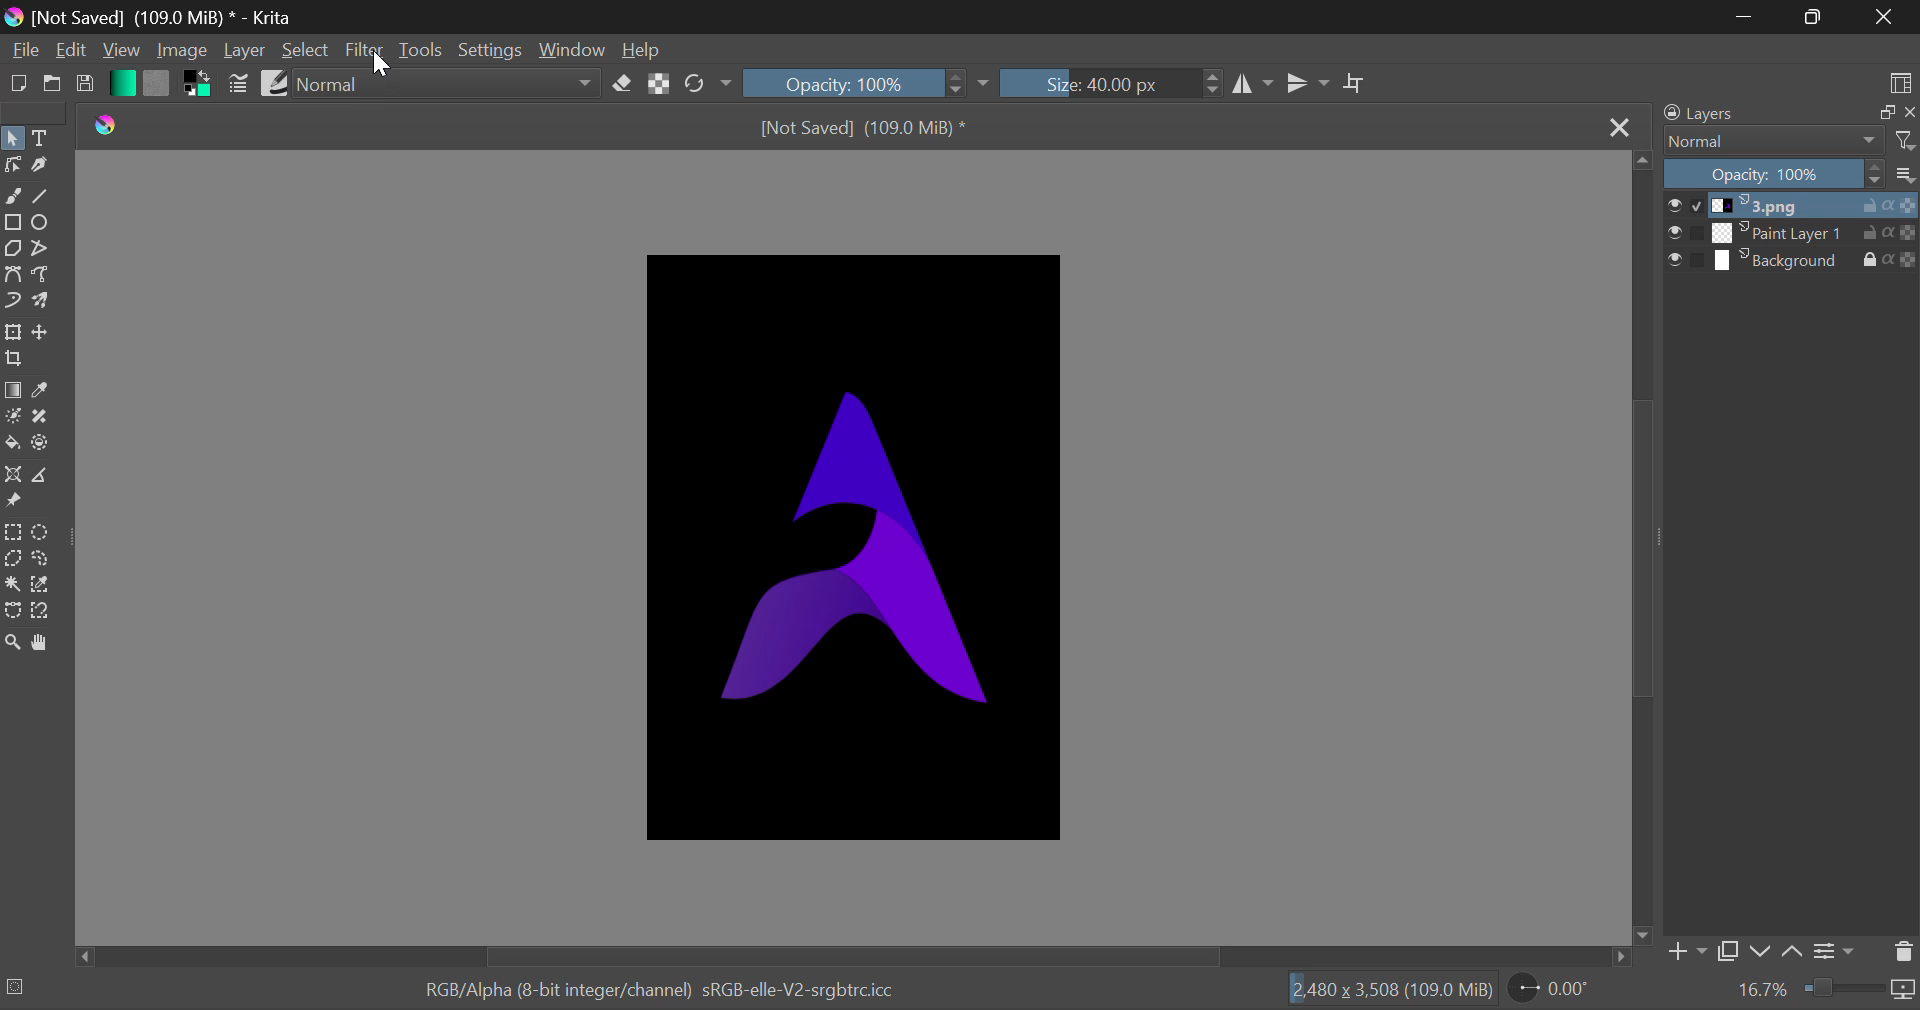  Describe the element at coordinates (644, 49) in the screenshot. I see `Help` at that location.